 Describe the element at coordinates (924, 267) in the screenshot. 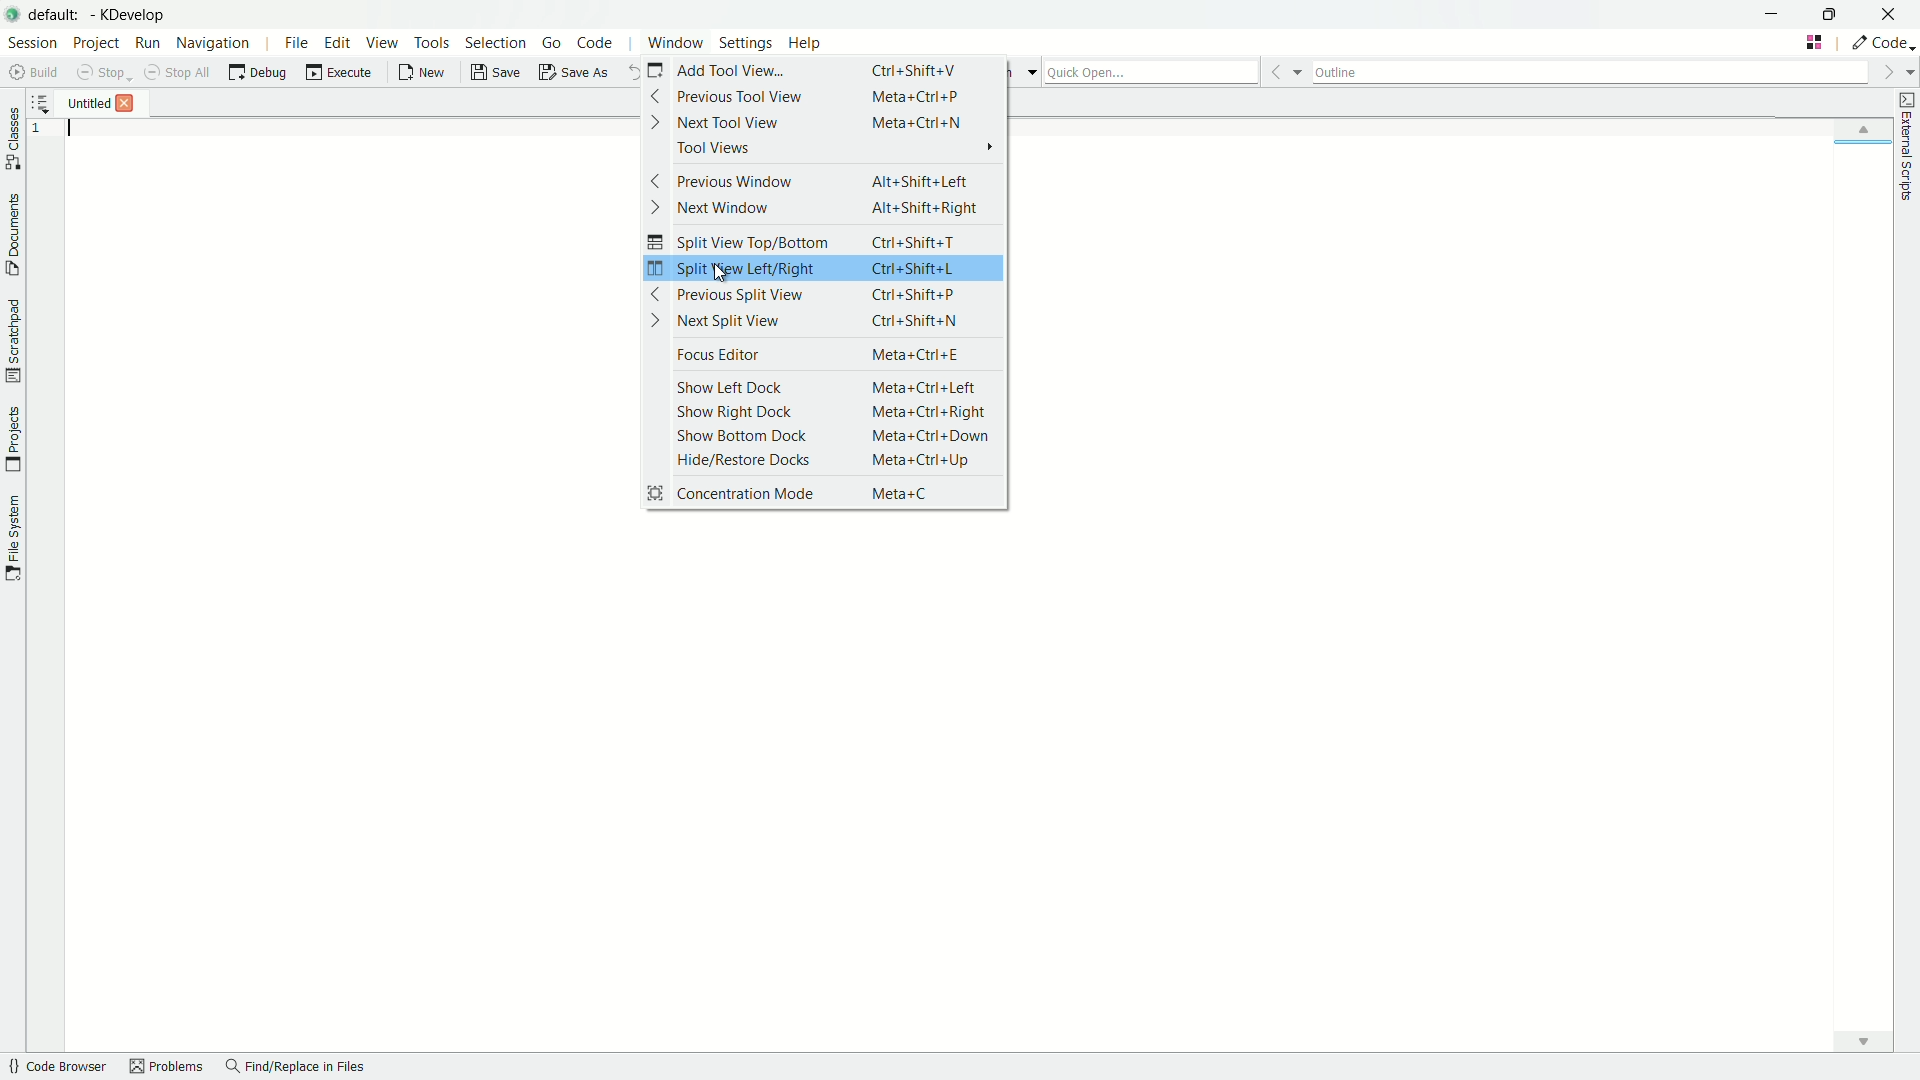

I see `Ctrl+Shift+L` at that location.